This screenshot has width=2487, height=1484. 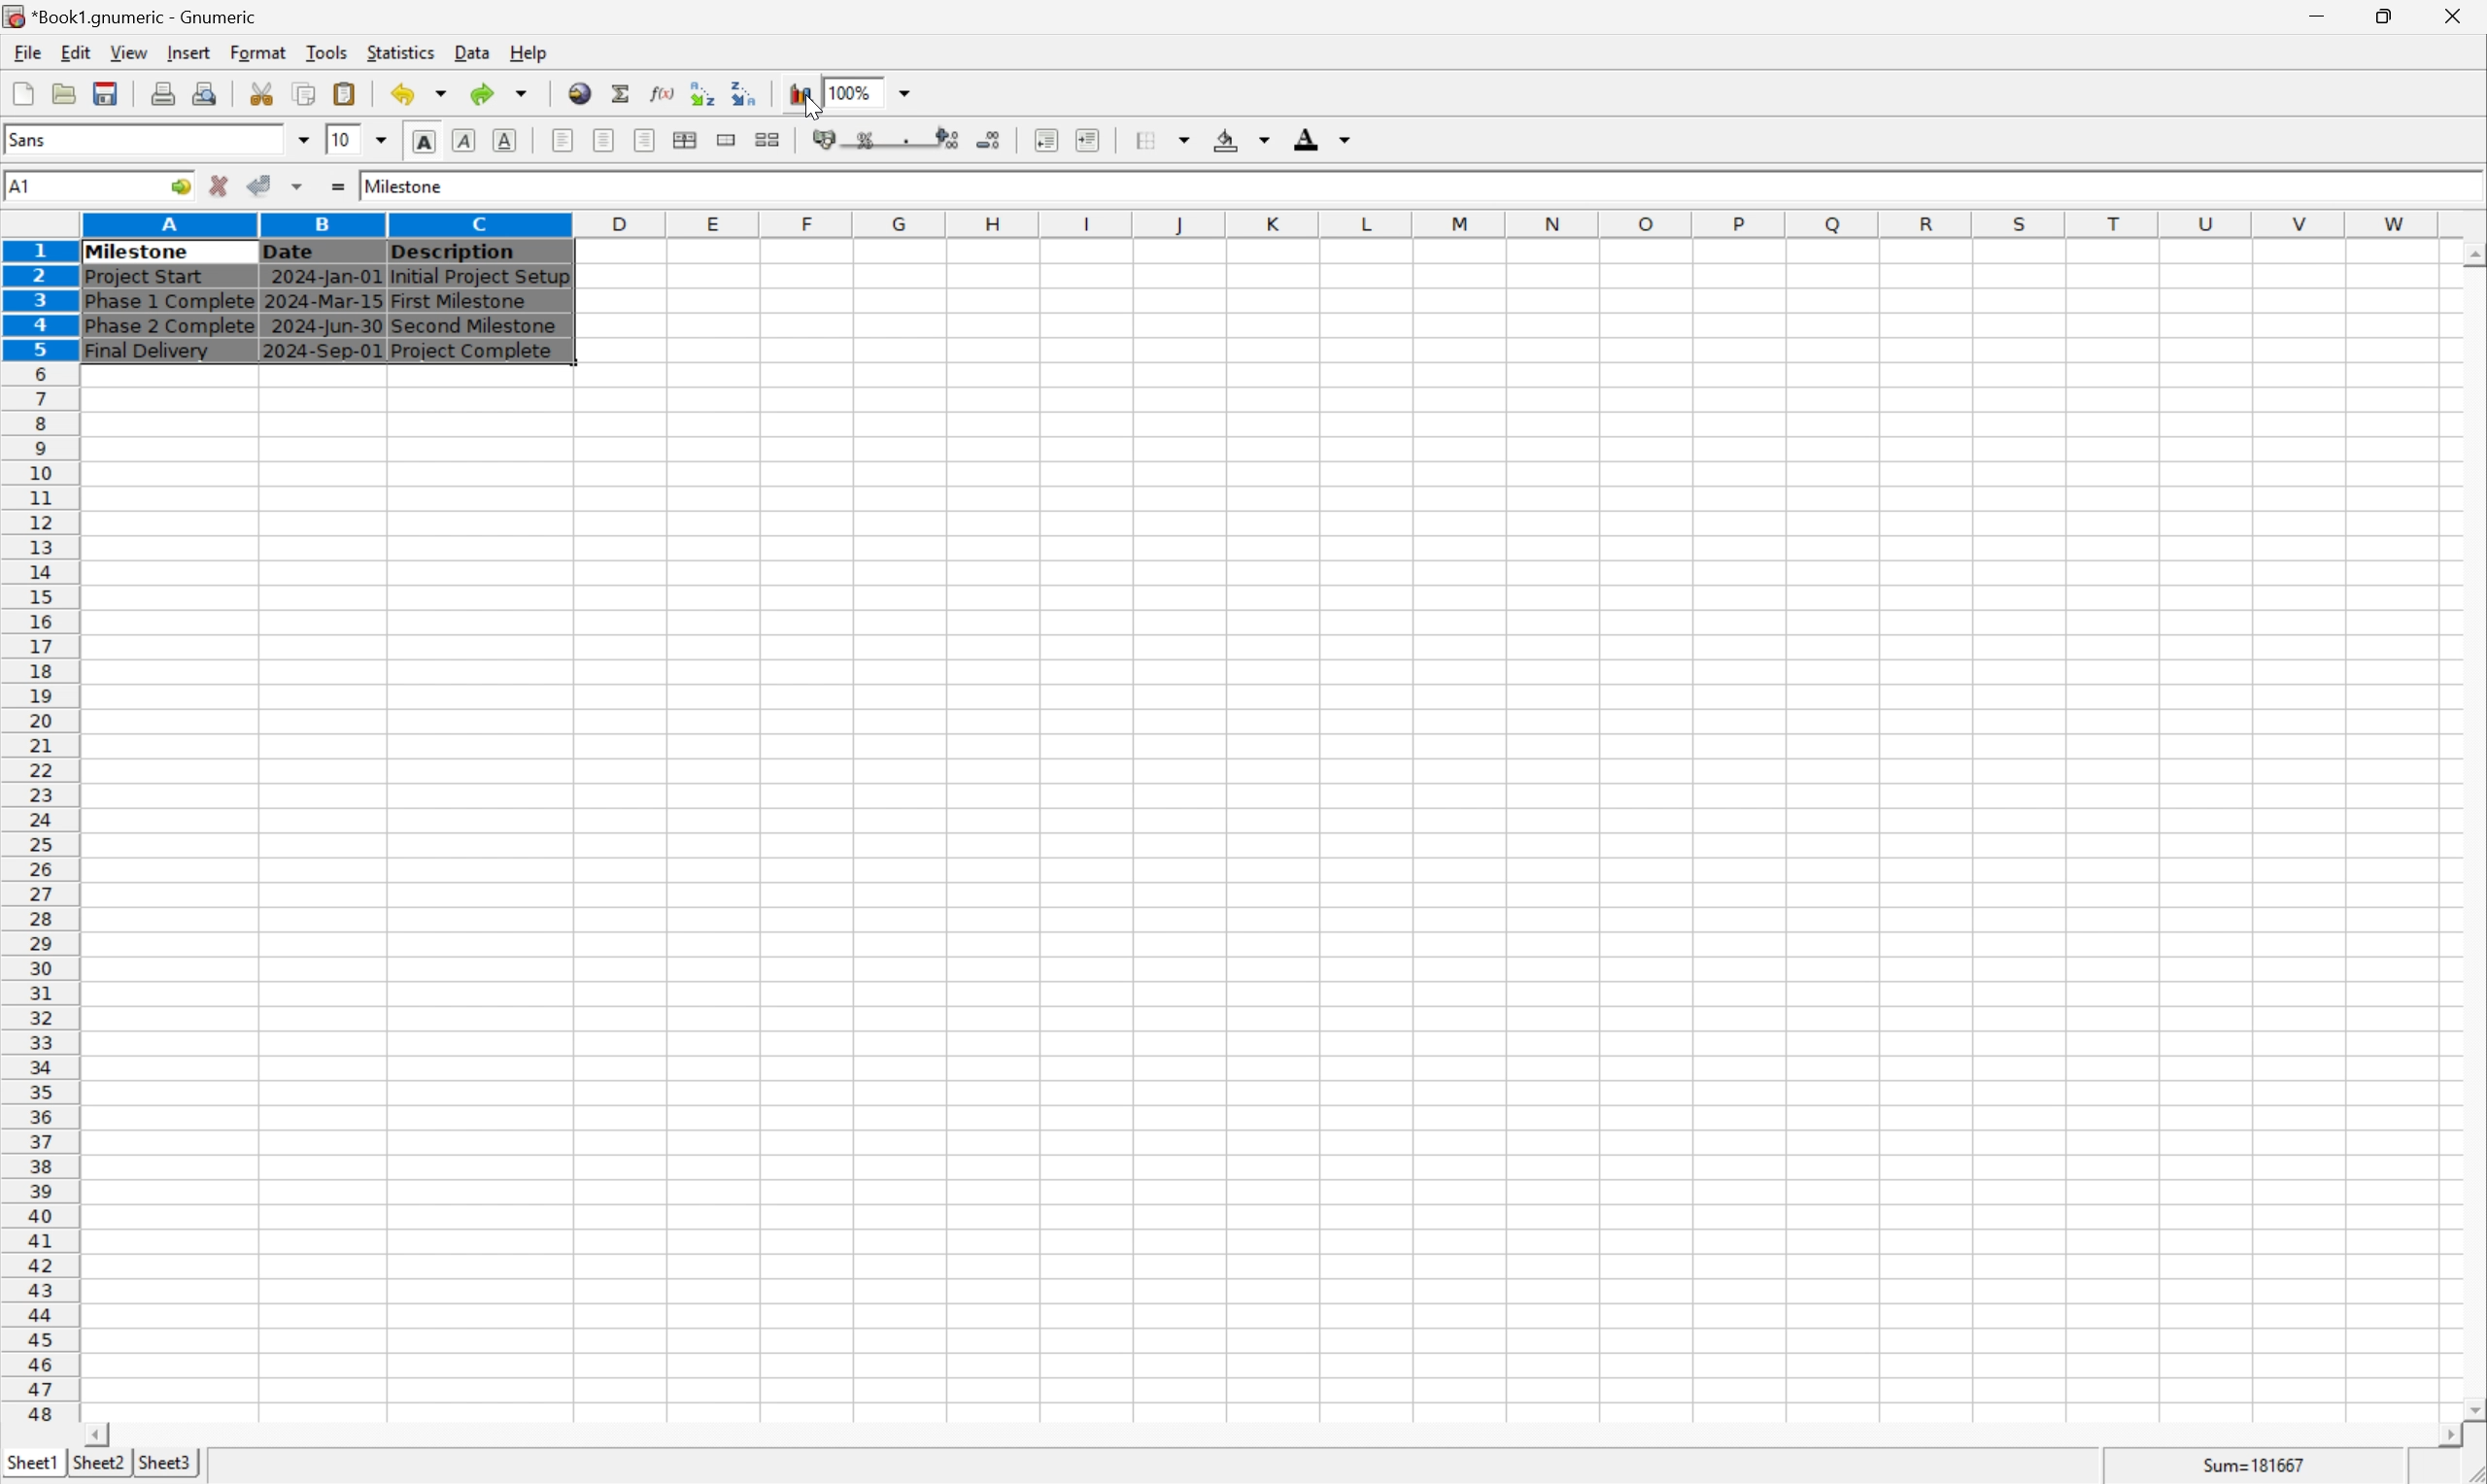 What do you see at coordinates (133, 17) in the screenshot?
I see `Application name` at bounding box center [133, 17].